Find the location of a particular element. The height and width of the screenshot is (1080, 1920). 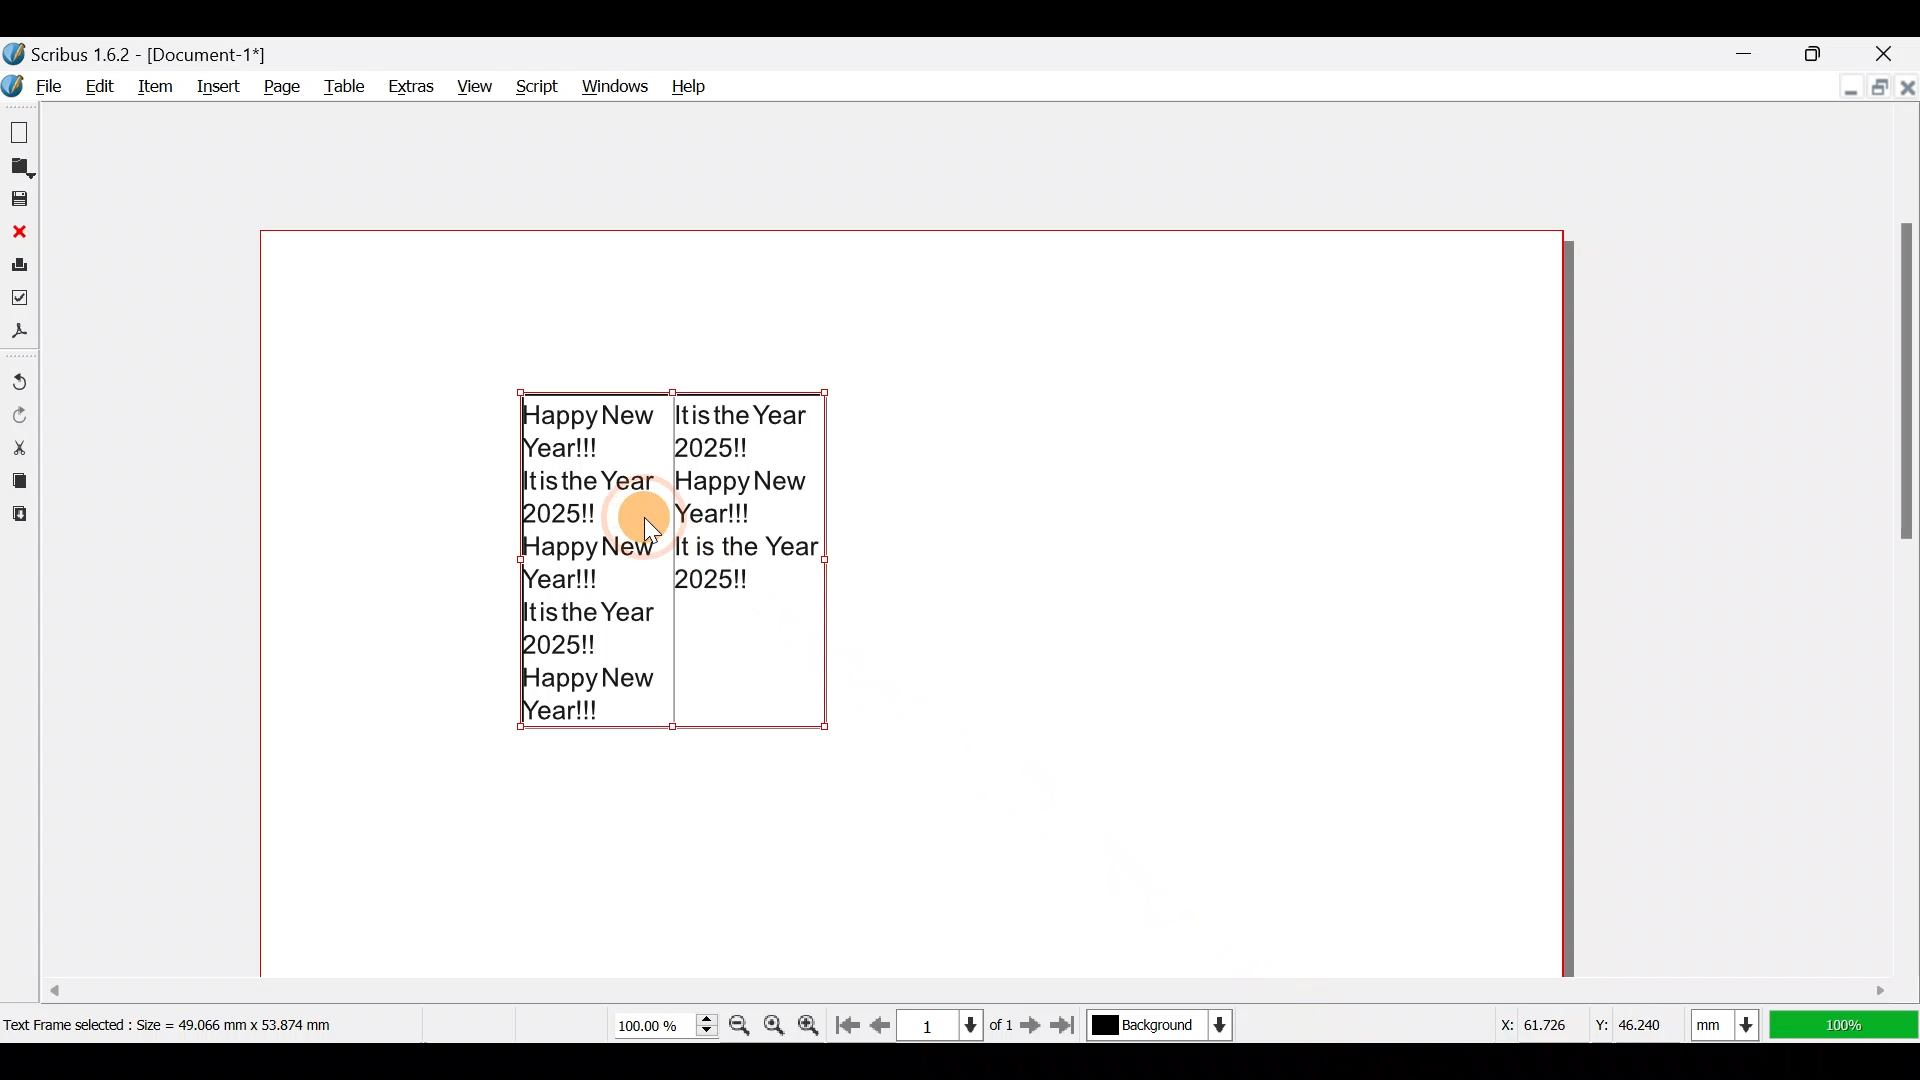

Current zoom level is located at coordinates (664, 1026).